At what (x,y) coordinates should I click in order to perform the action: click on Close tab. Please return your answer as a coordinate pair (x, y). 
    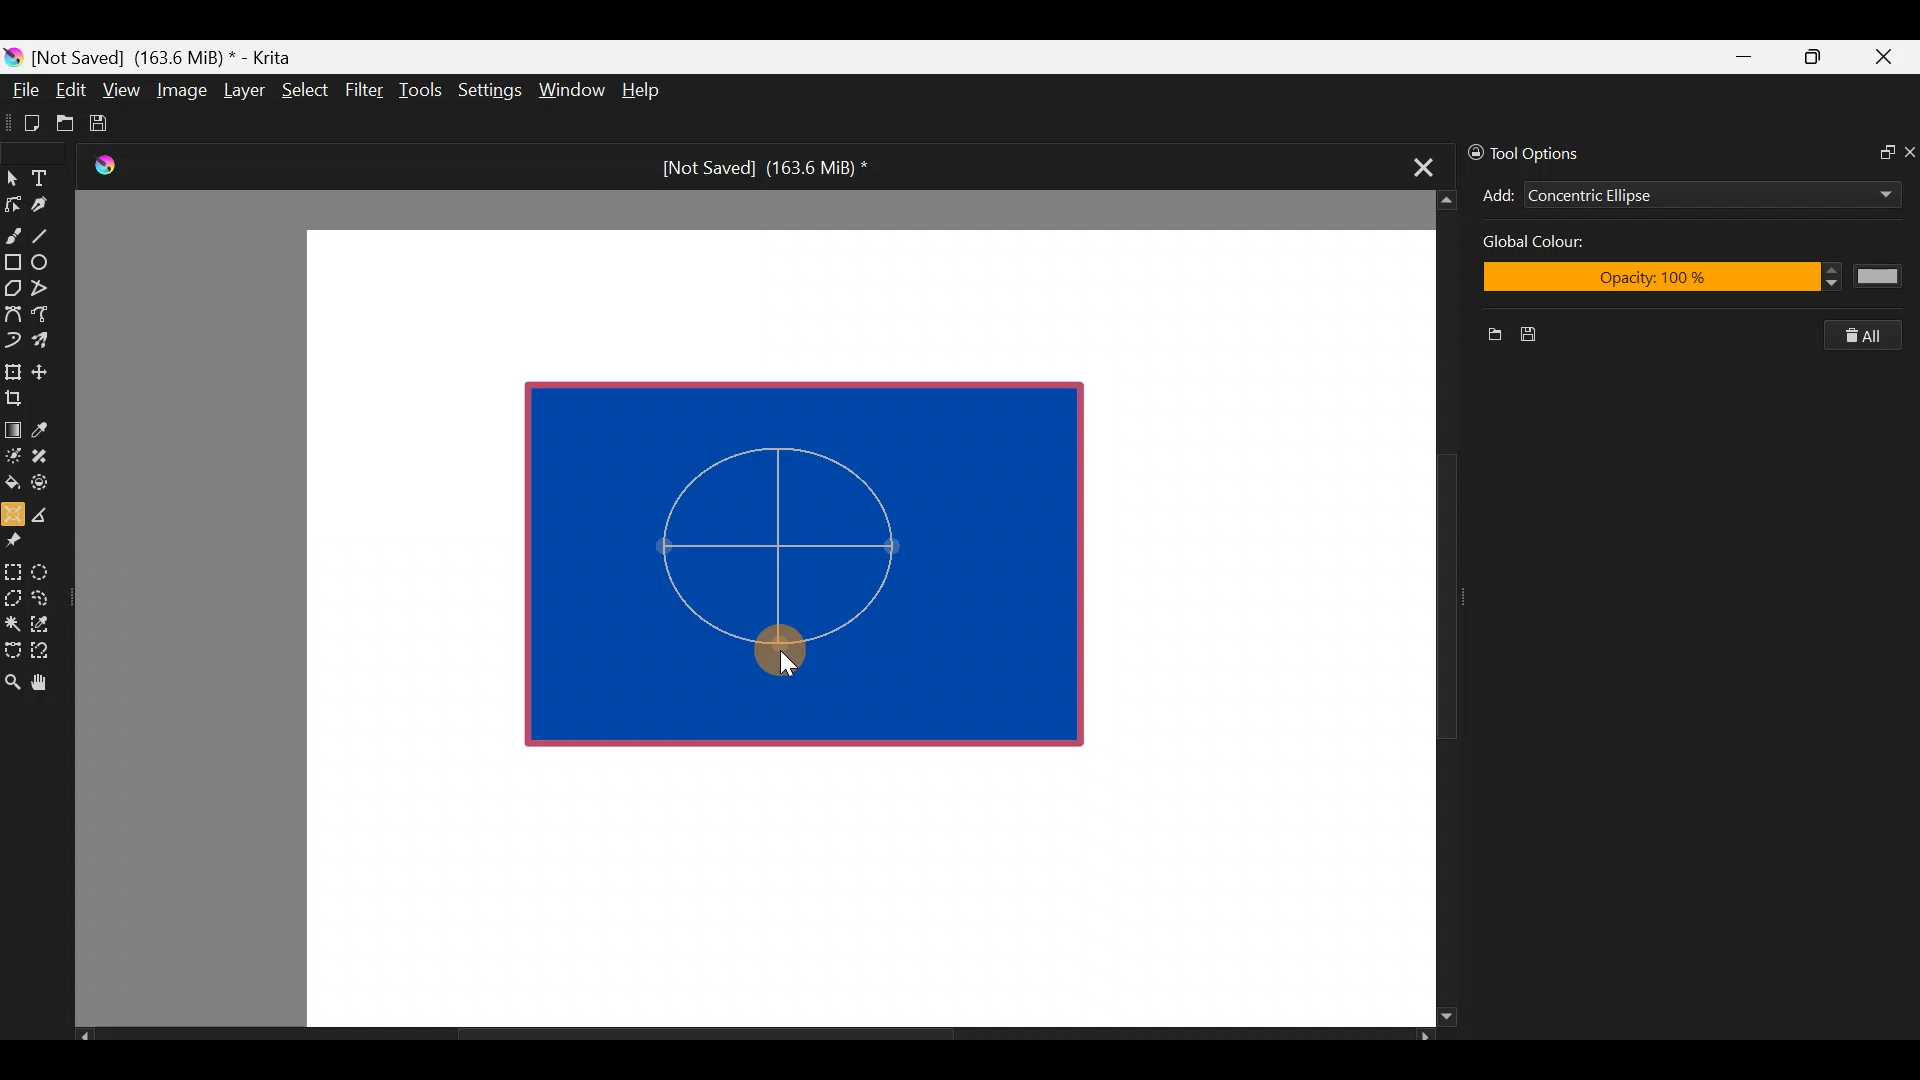
    Looking at the image, I should click on (1417, 164).